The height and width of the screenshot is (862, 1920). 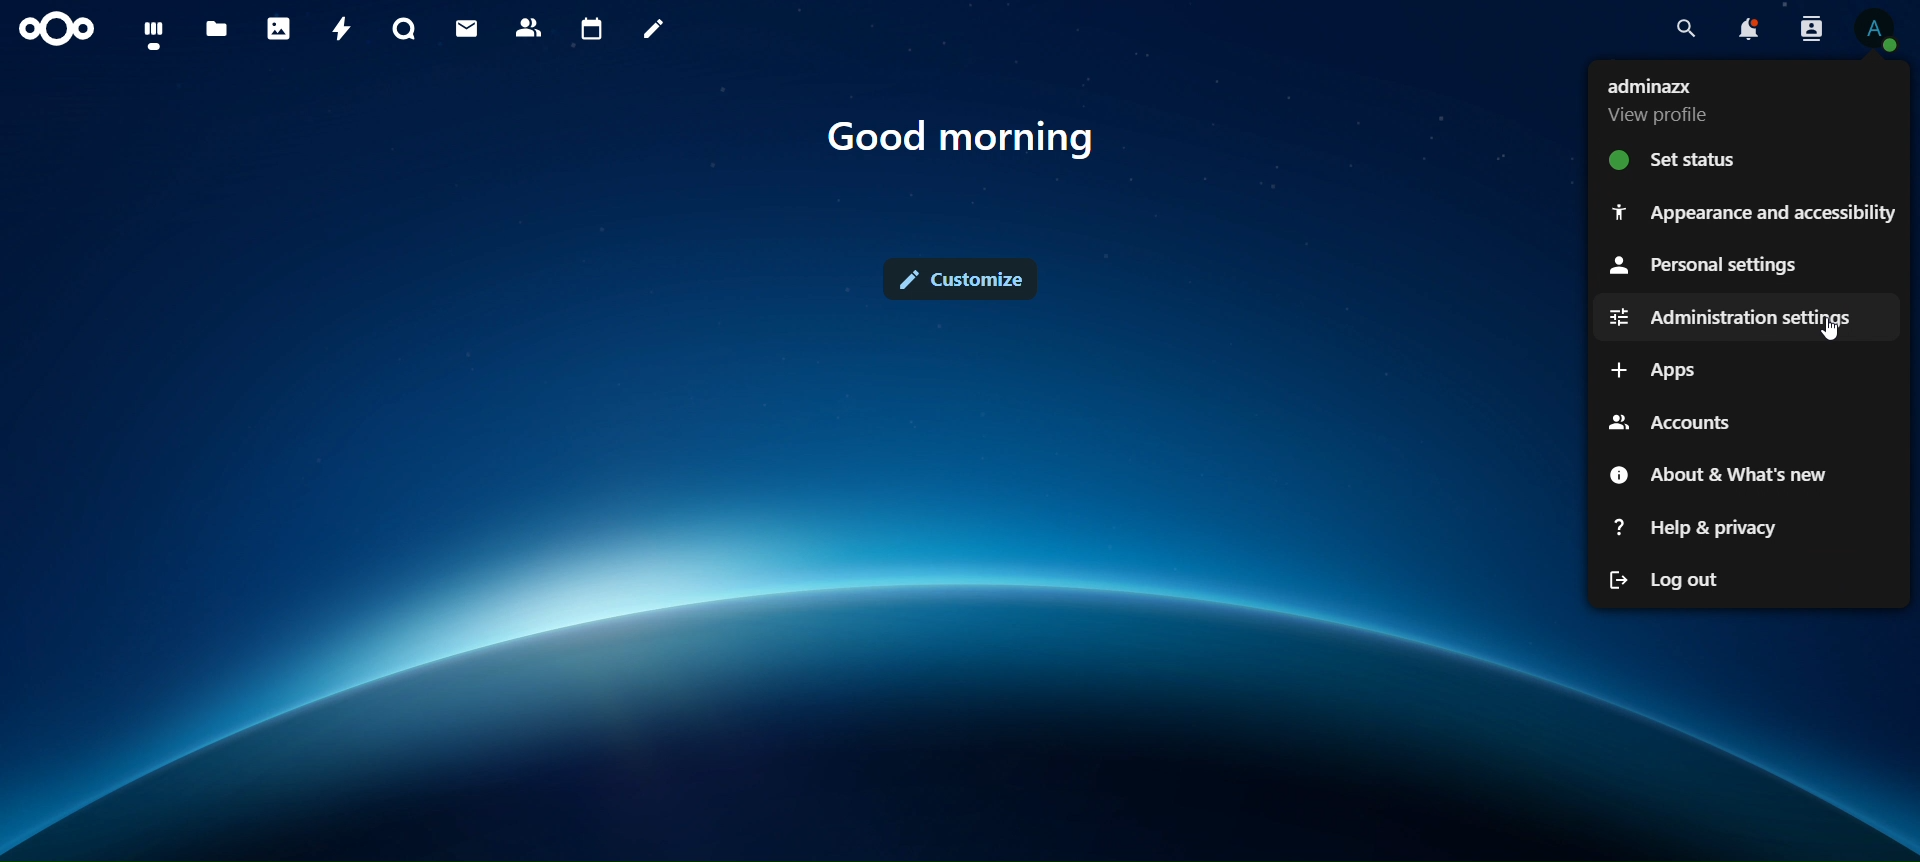 What do you see at coordinates (1874, 29) in the screenshot?
I see `view profile` at bounding box center [1874, 29].